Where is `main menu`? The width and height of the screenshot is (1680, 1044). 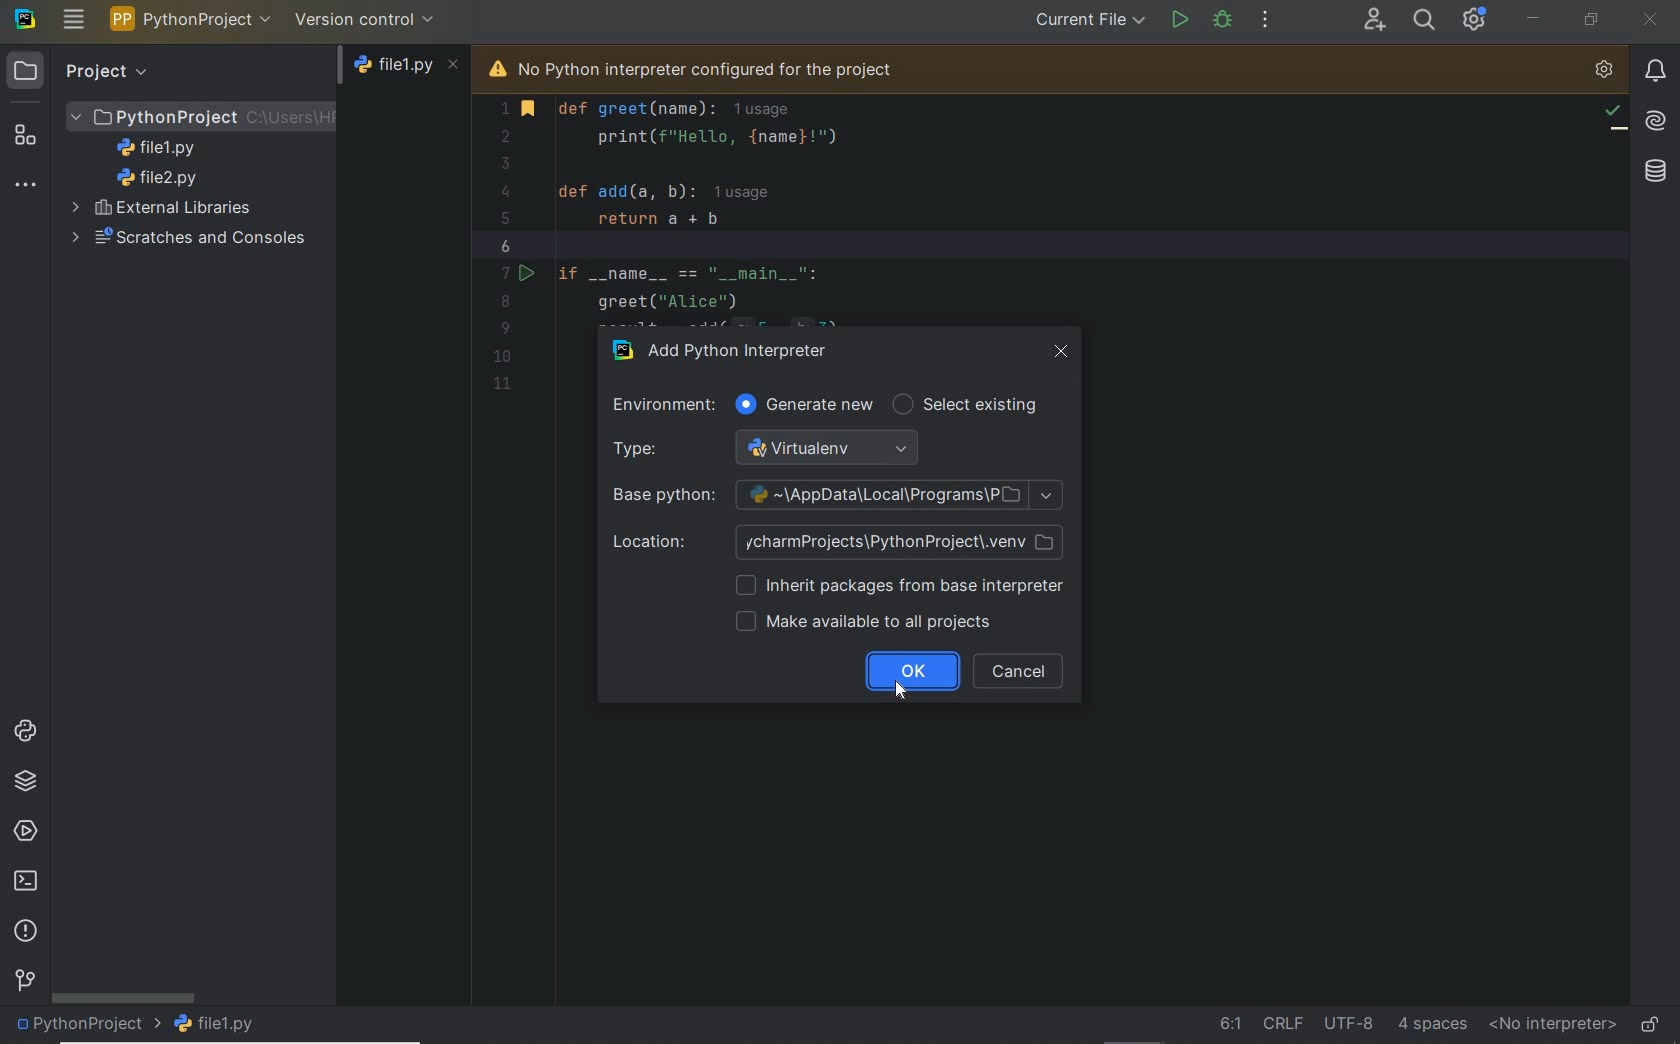 main menu is located at coordinates (74, 19).